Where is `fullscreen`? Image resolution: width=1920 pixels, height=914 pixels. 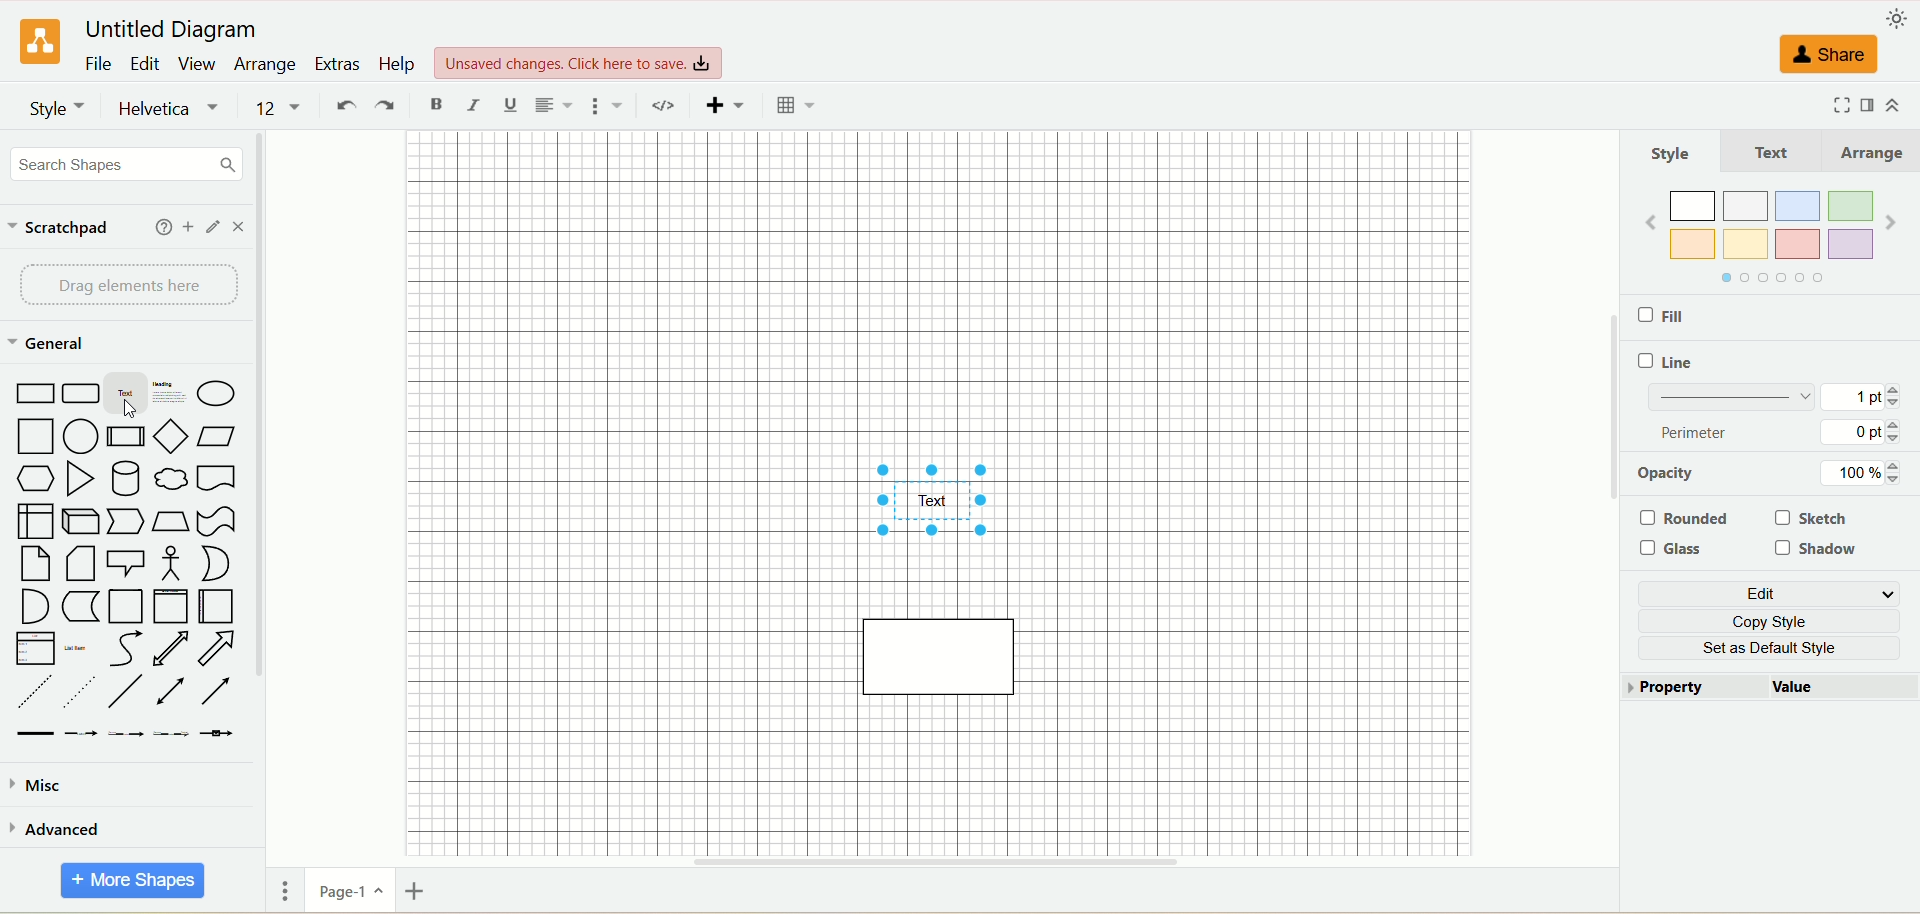 fullscreen is located at coordinates (1822, 107).